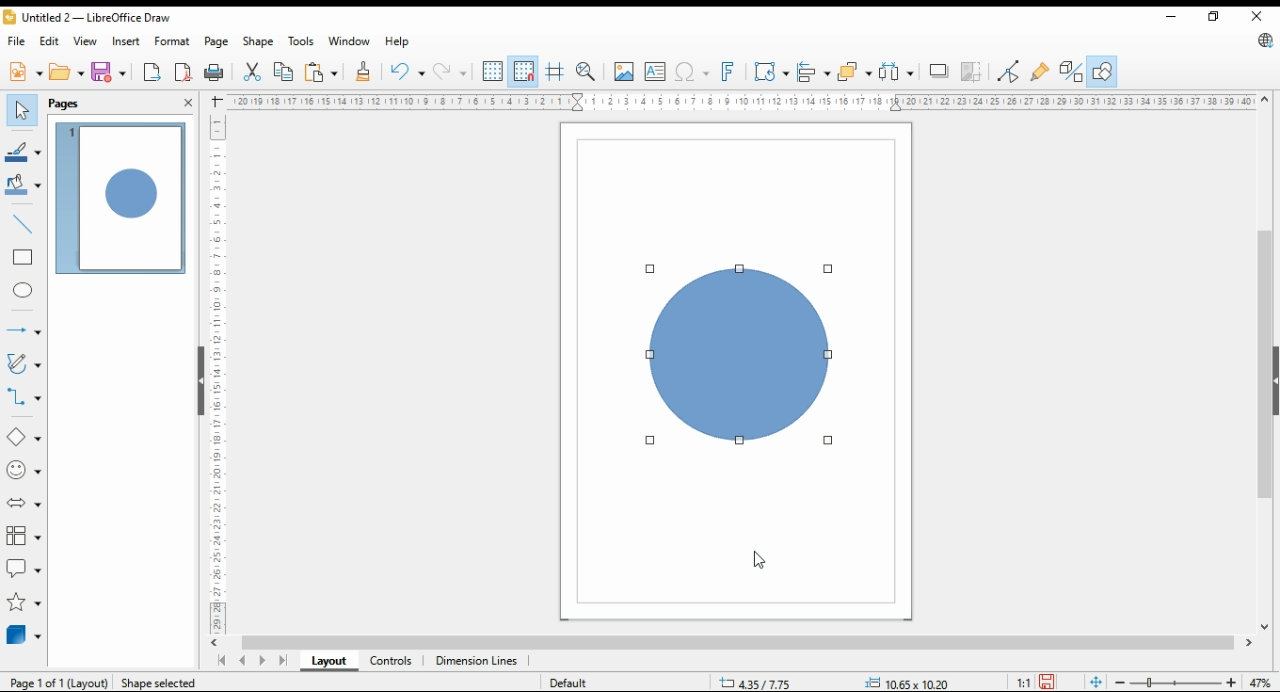 This screenshot has height=692, width=1280. I want to click on insert special characters, so click(694, 72).